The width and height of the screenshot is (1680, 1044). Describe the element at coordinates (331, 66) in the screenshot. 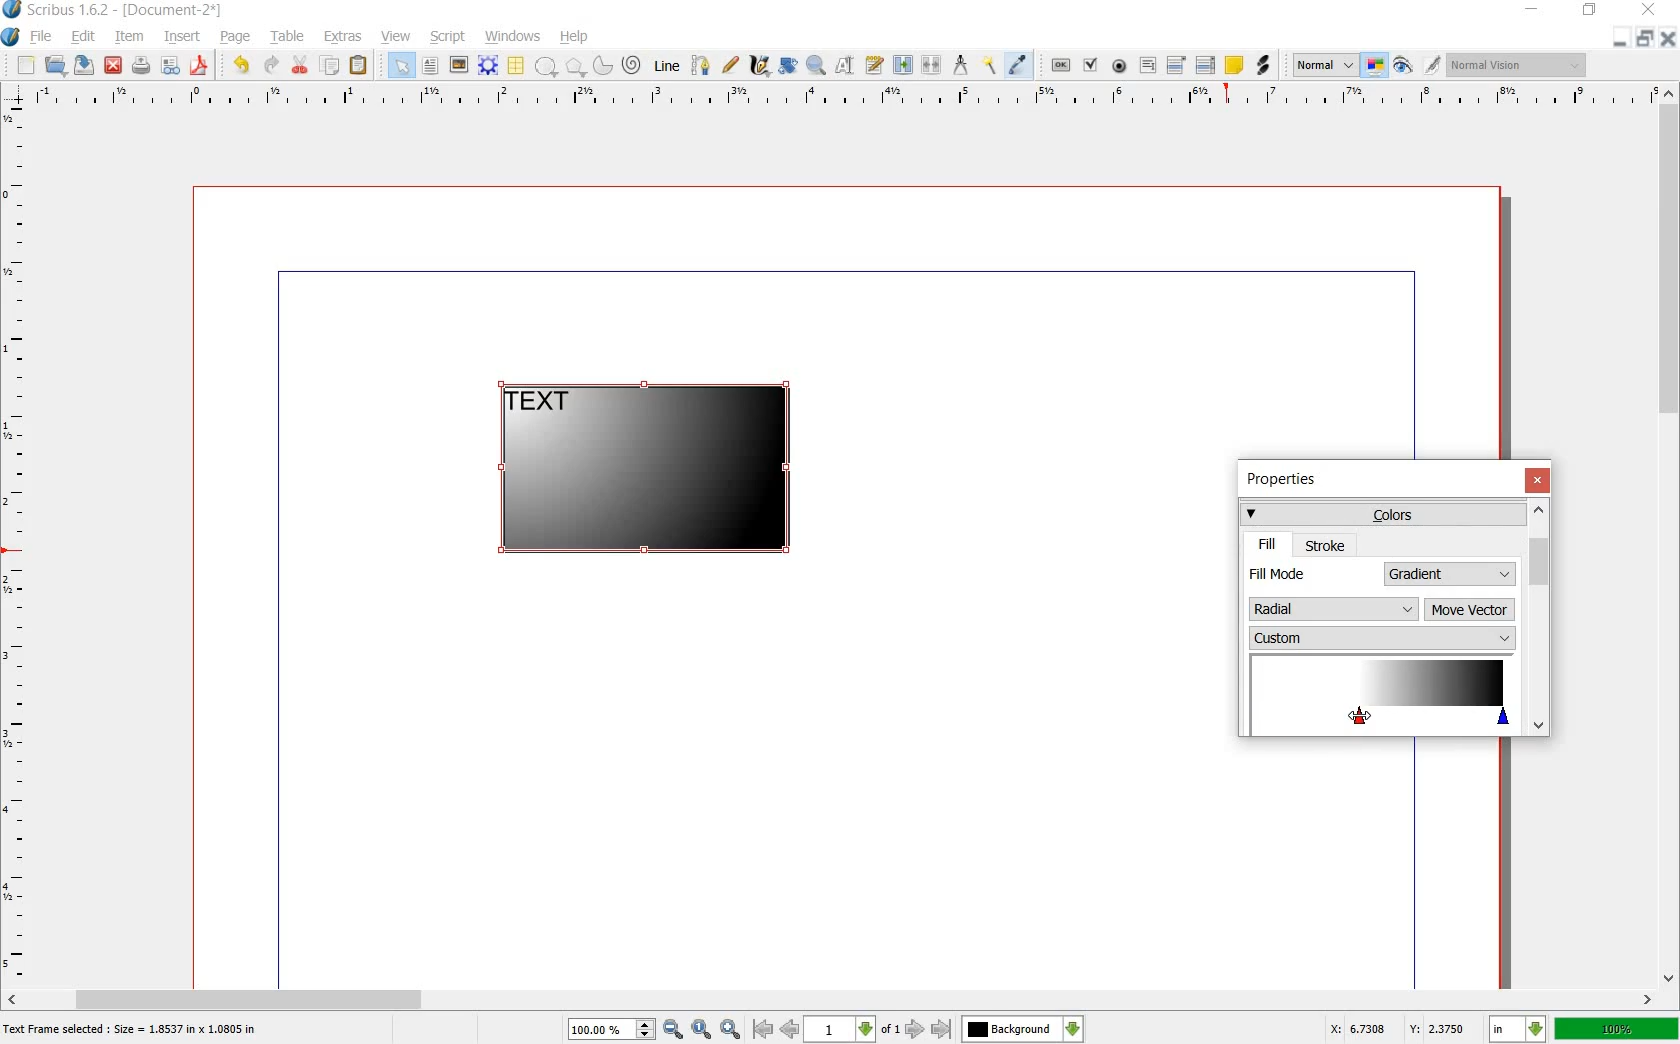

I see `copy` at that location.